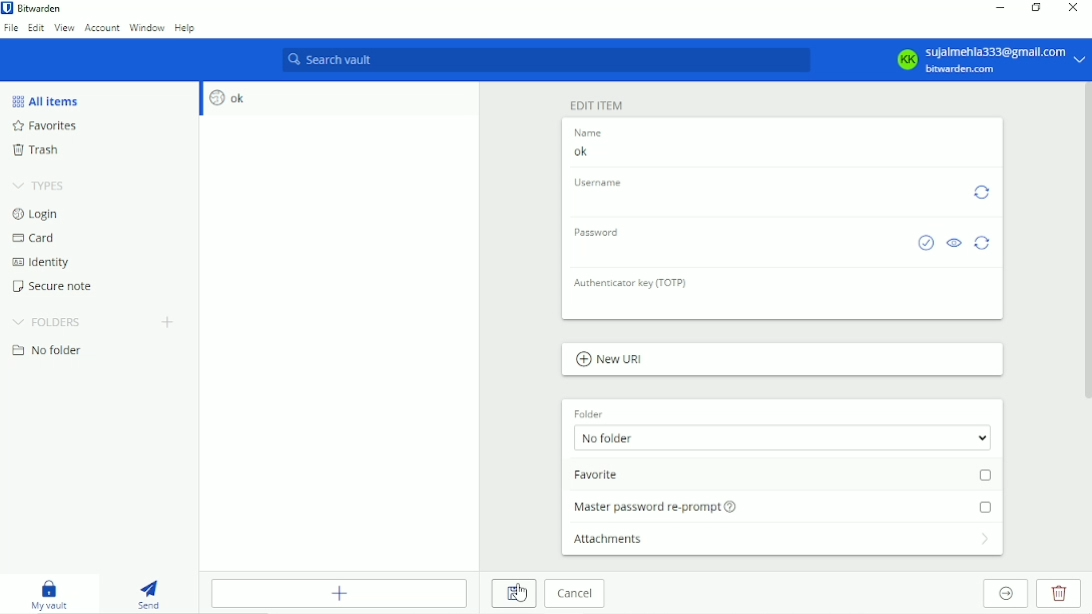 This screenshot has height=614, width=1092. Describe the element at coordinates (785, 509) in the screenshot. I see `Master password re-prompt` at that location.